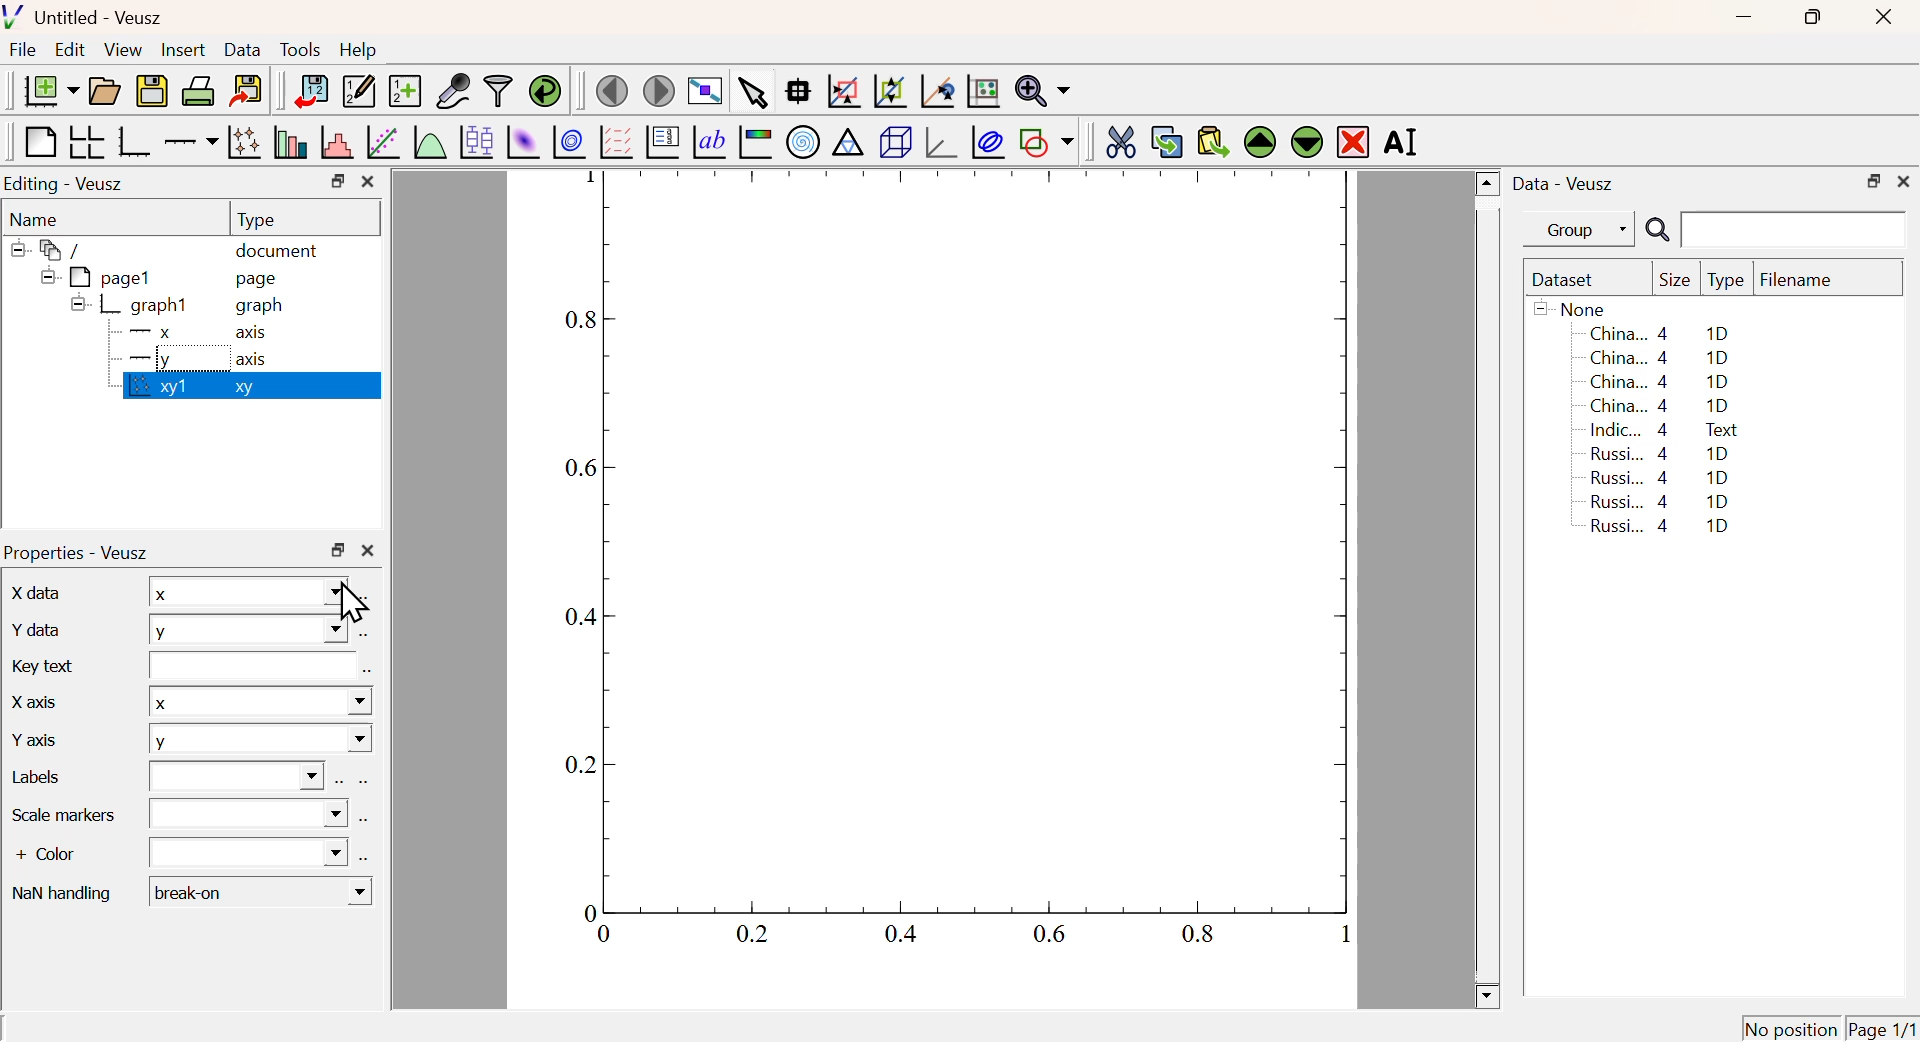  I want to click on Labels, so click(50, 779).